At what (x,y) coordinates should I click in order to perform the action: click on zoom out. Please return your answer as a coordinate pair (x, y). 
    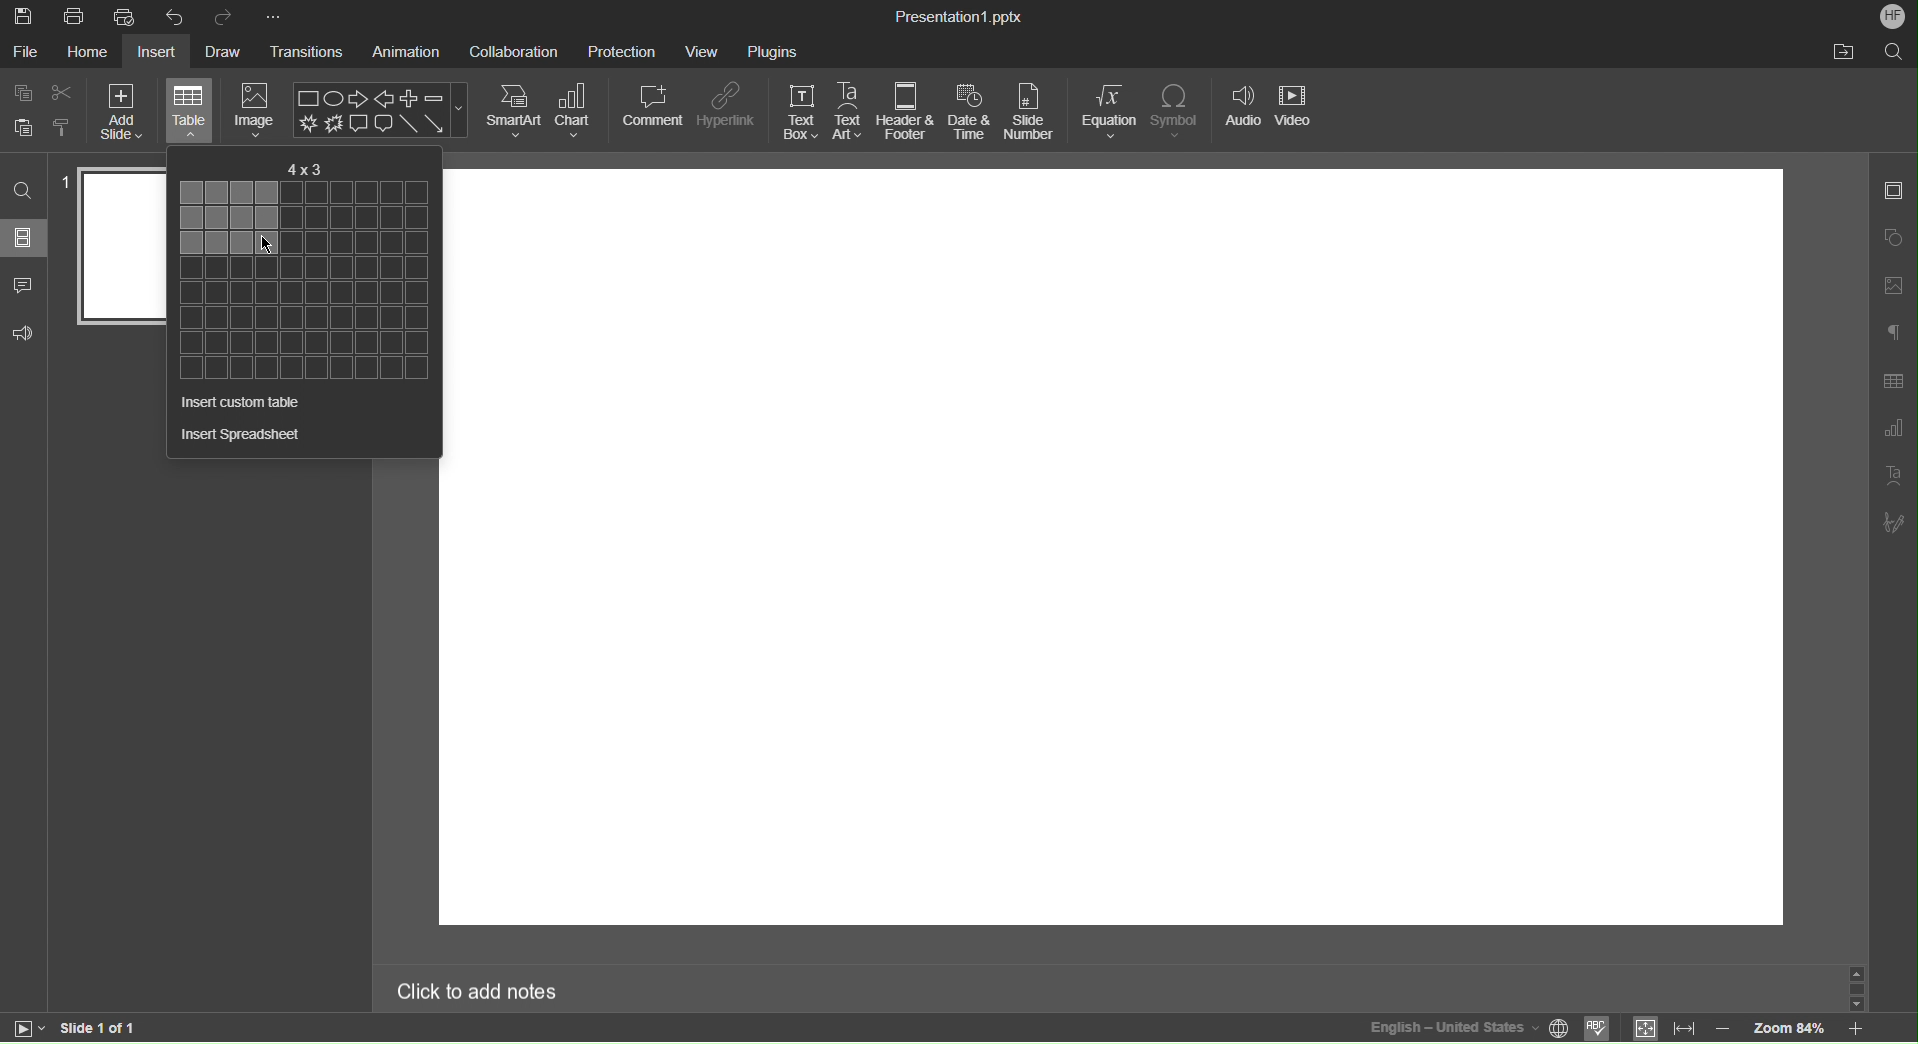
    Looking at the image, I should click on (1723, 1028).